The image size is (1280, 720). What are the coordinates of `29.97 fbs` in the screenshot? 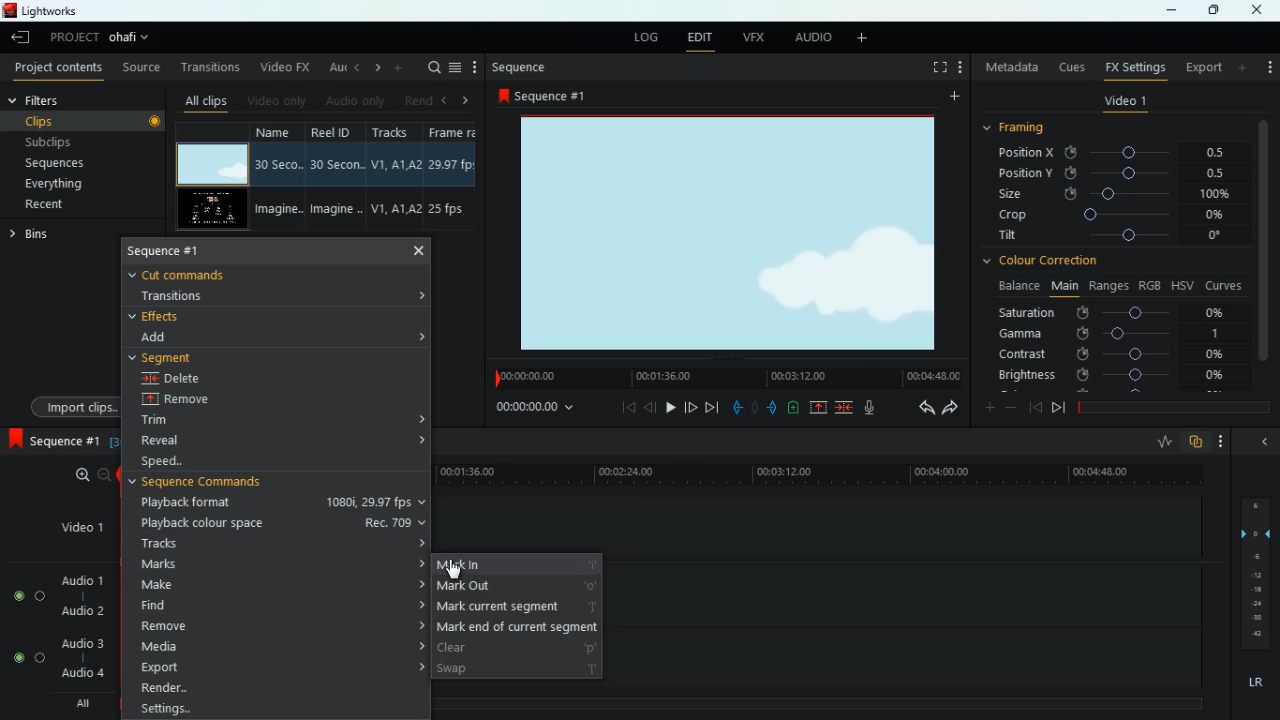 It's located at (454, 163).